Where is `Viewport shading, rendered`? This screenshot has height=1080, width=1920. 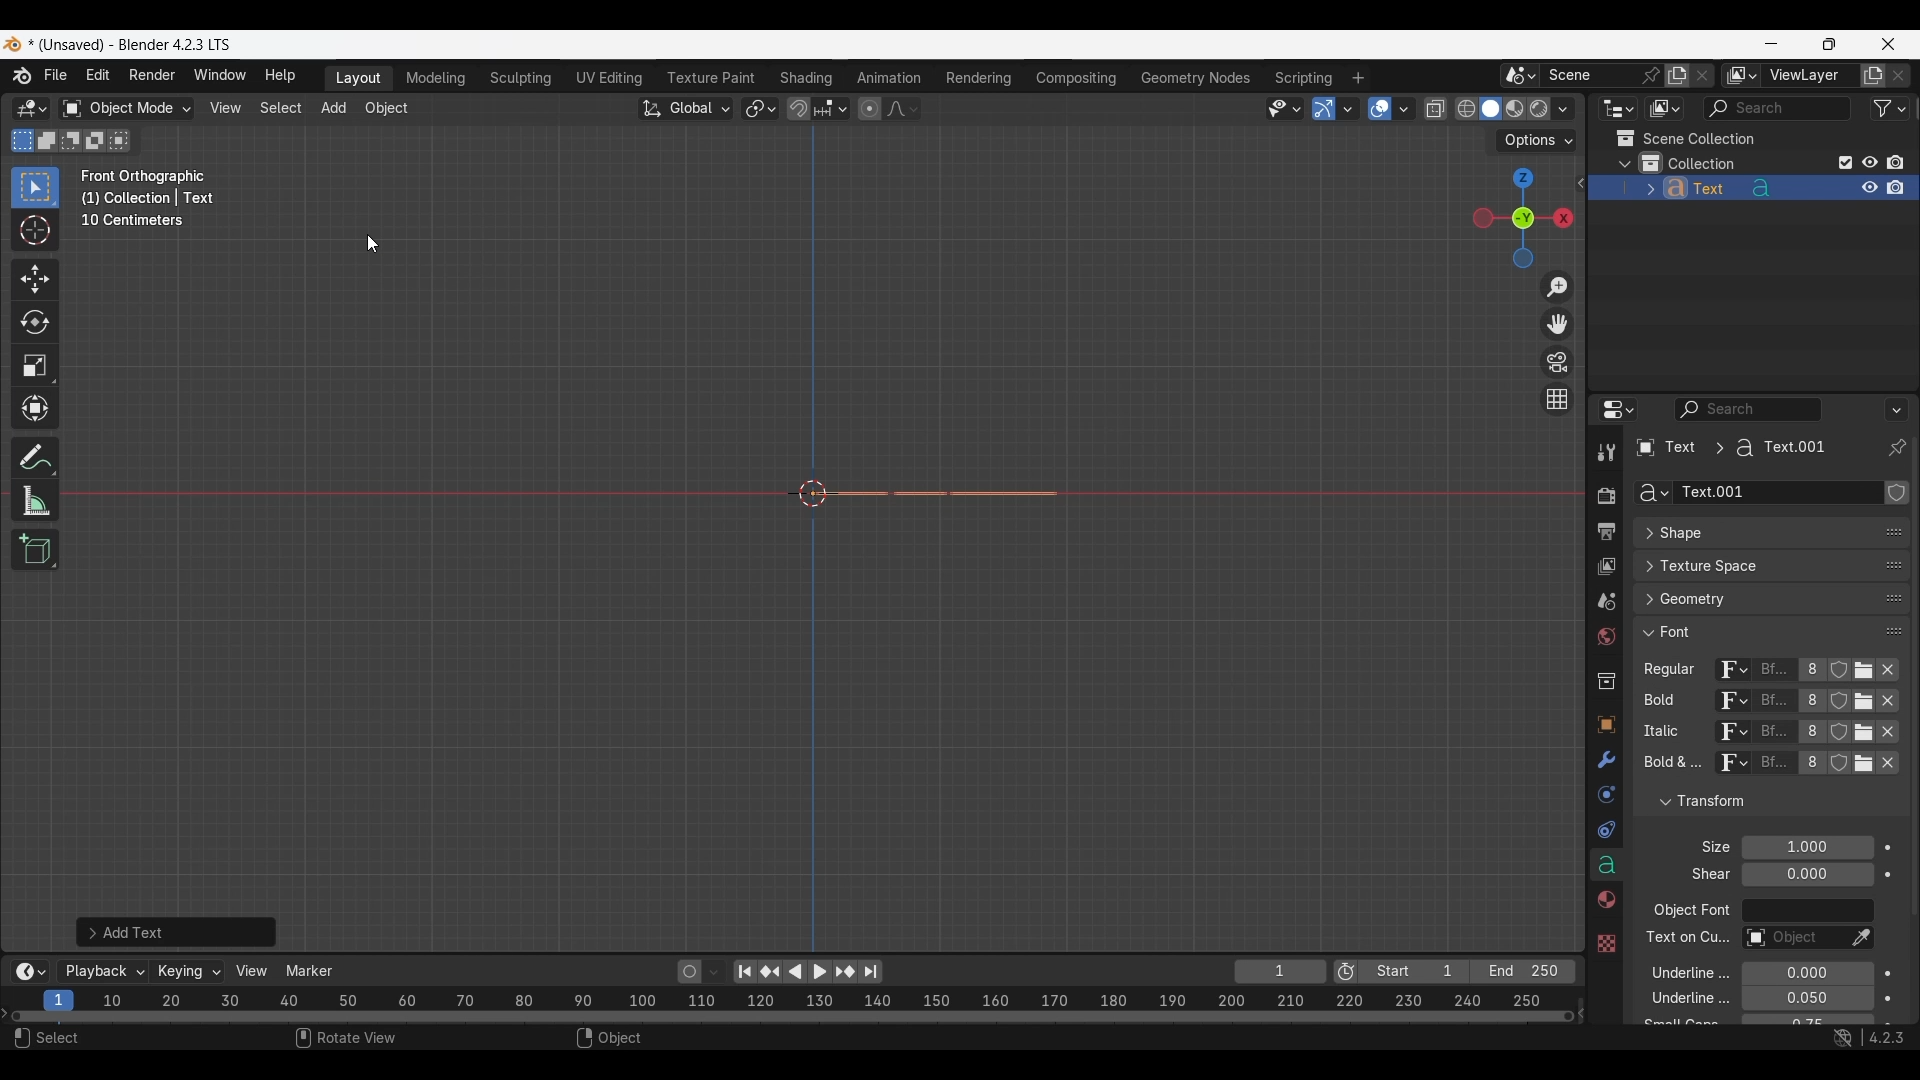
Viewport shading, rendered is located at coordinates (1538, 108).